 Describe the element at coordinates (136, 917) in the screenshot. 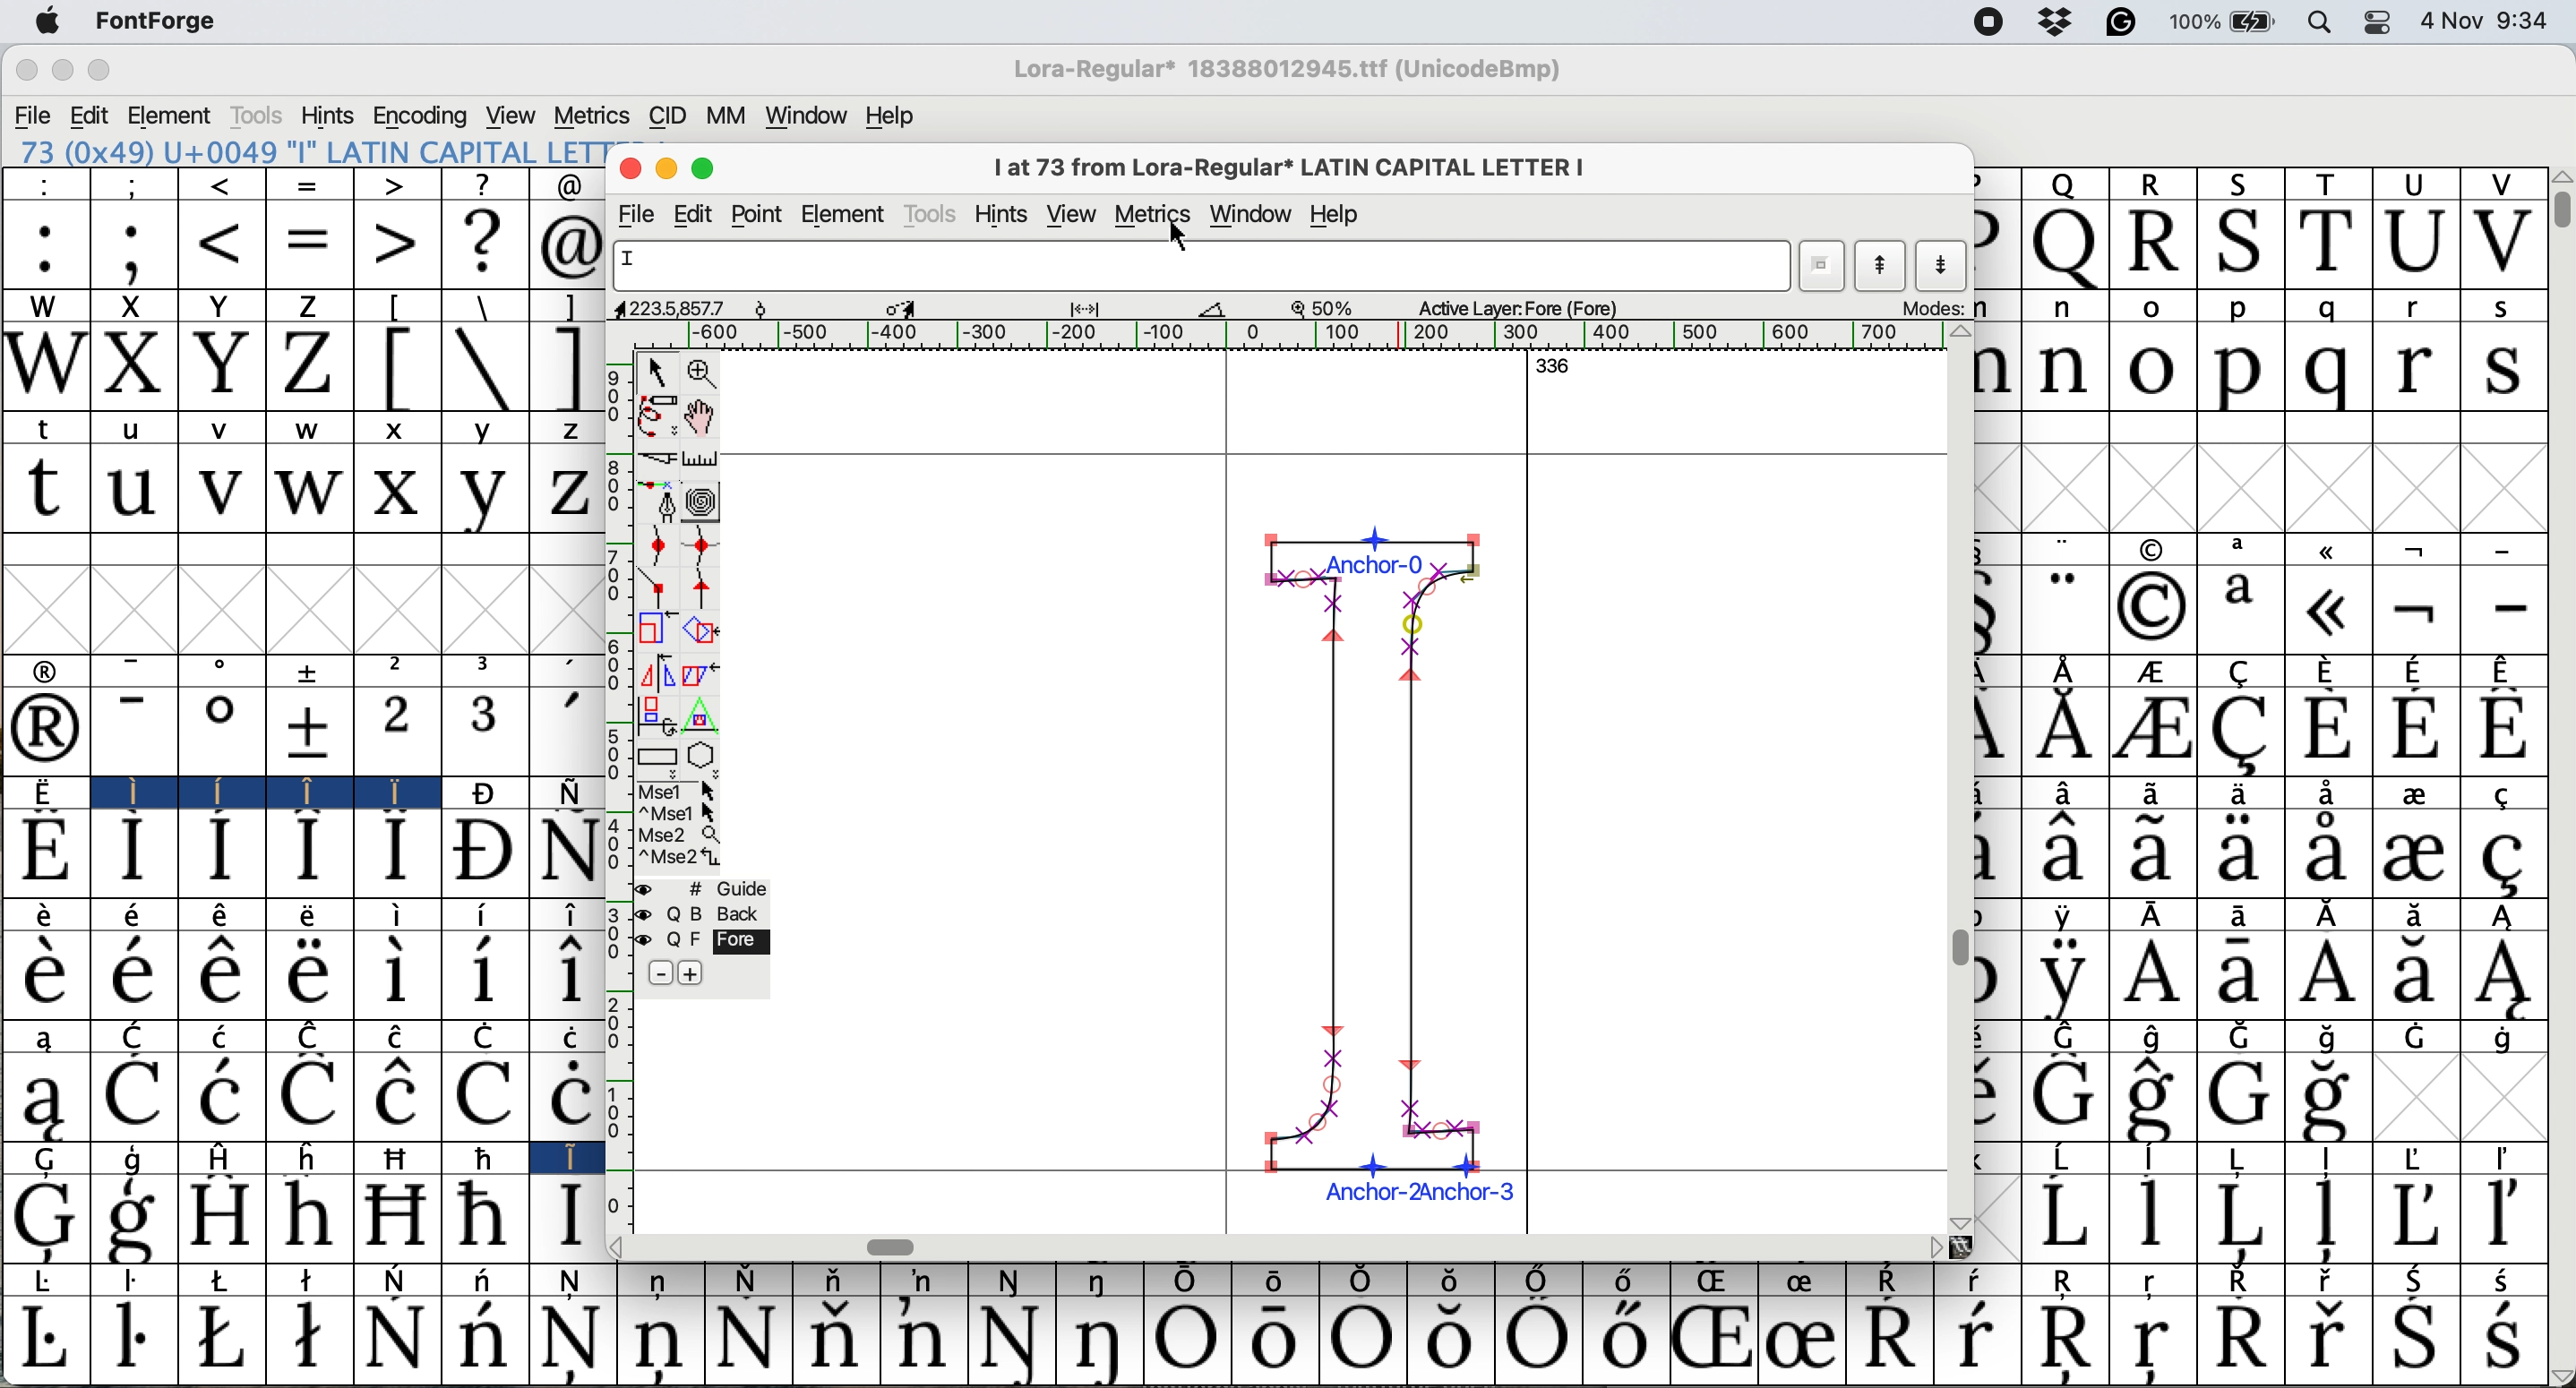

I see `Symbol` at that location.